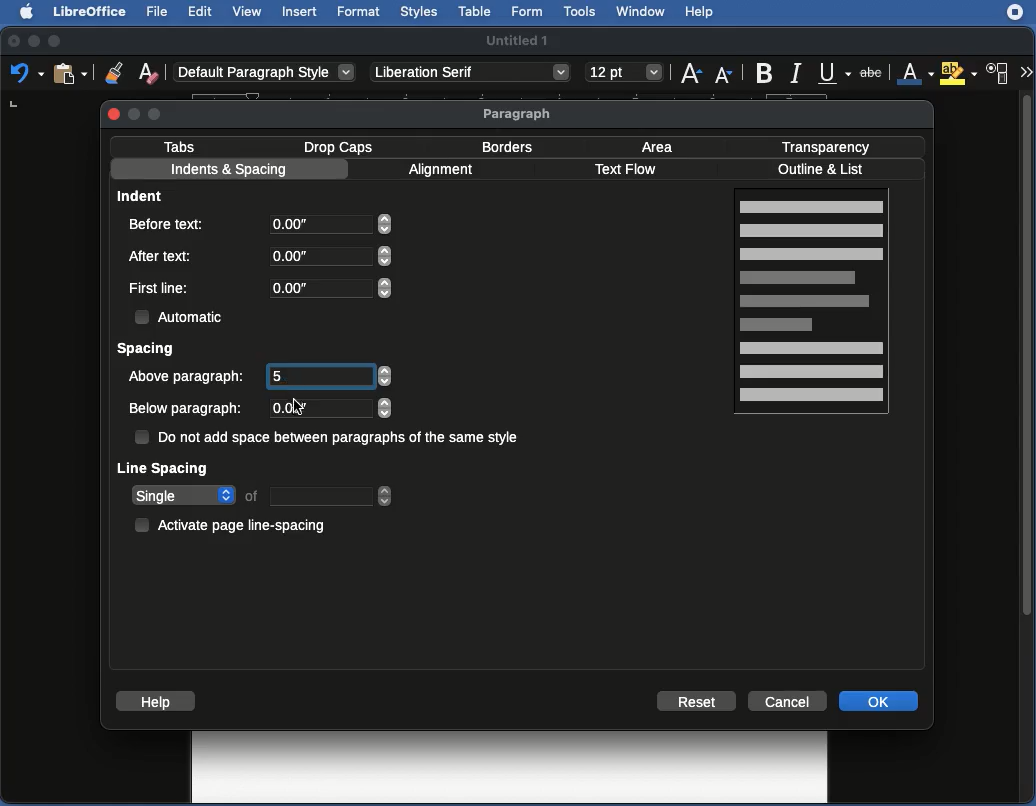 This screenshot has height=806, width=1036. Describe the element at coordinates (69, 73) in the screenshot. I see `clipboard` at that location.